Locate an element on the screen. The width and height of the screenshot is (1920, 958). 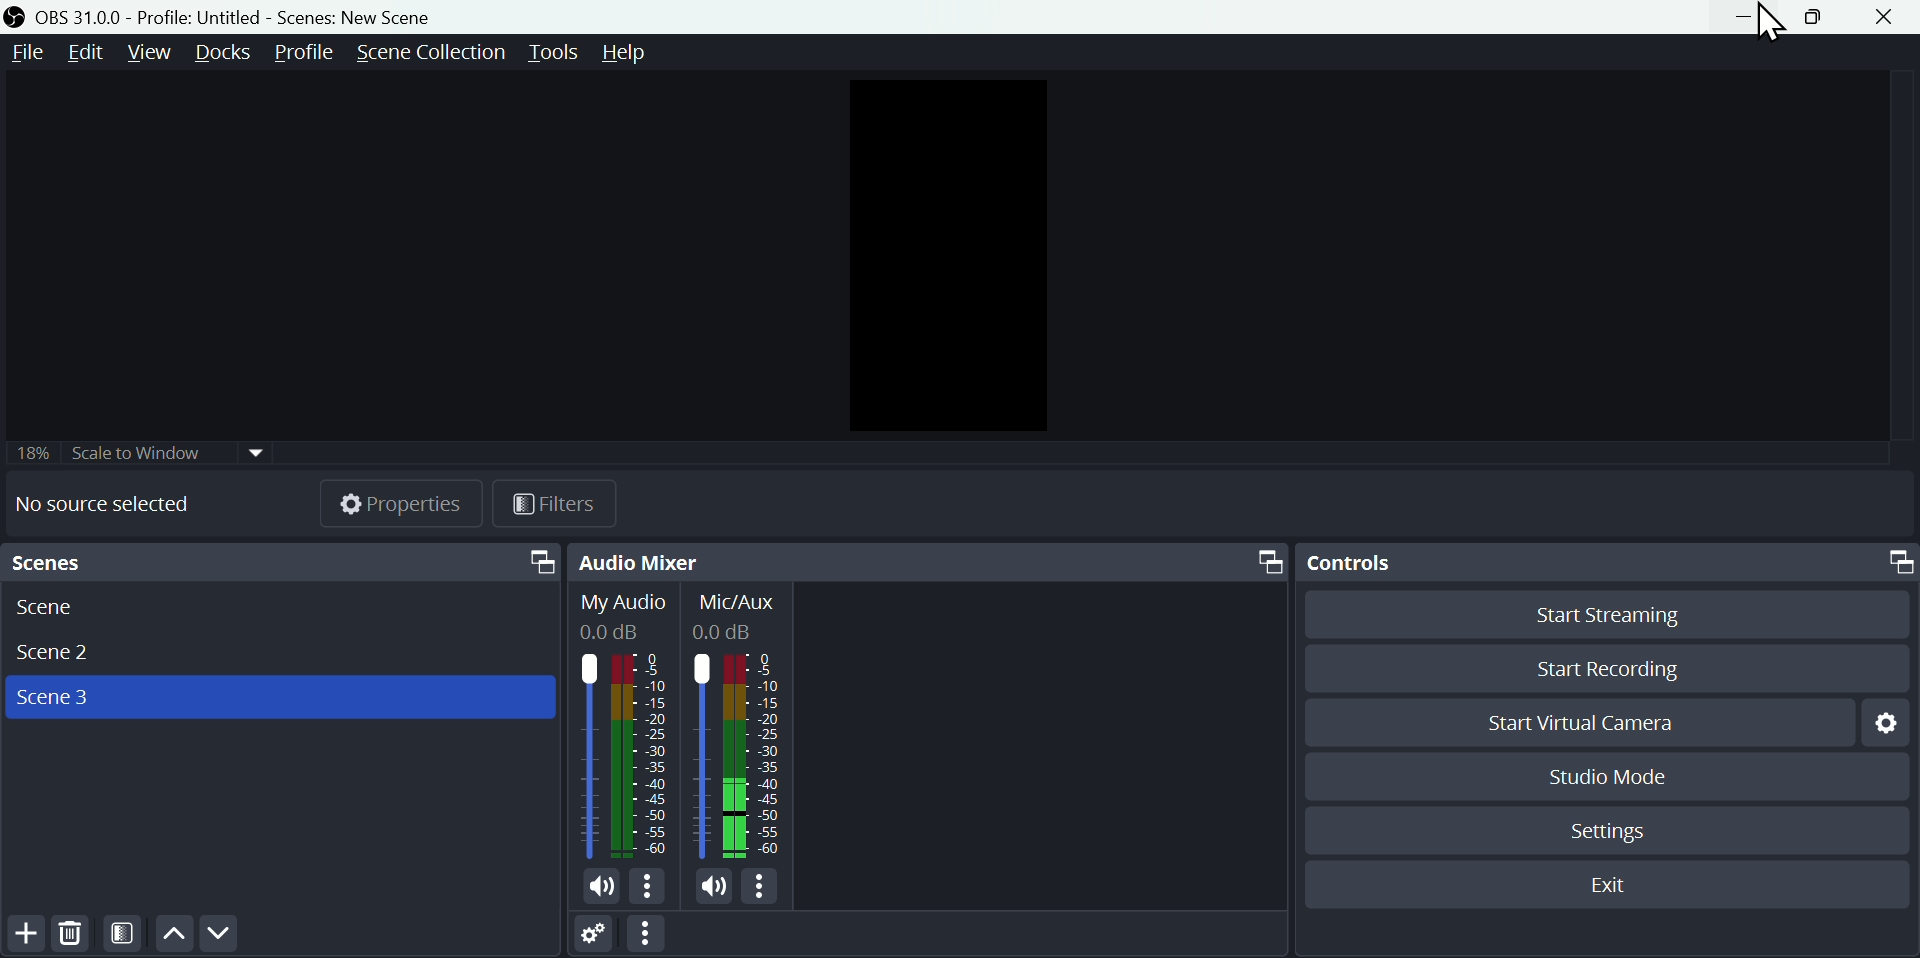
Profile is located at coordinates (305, 54).